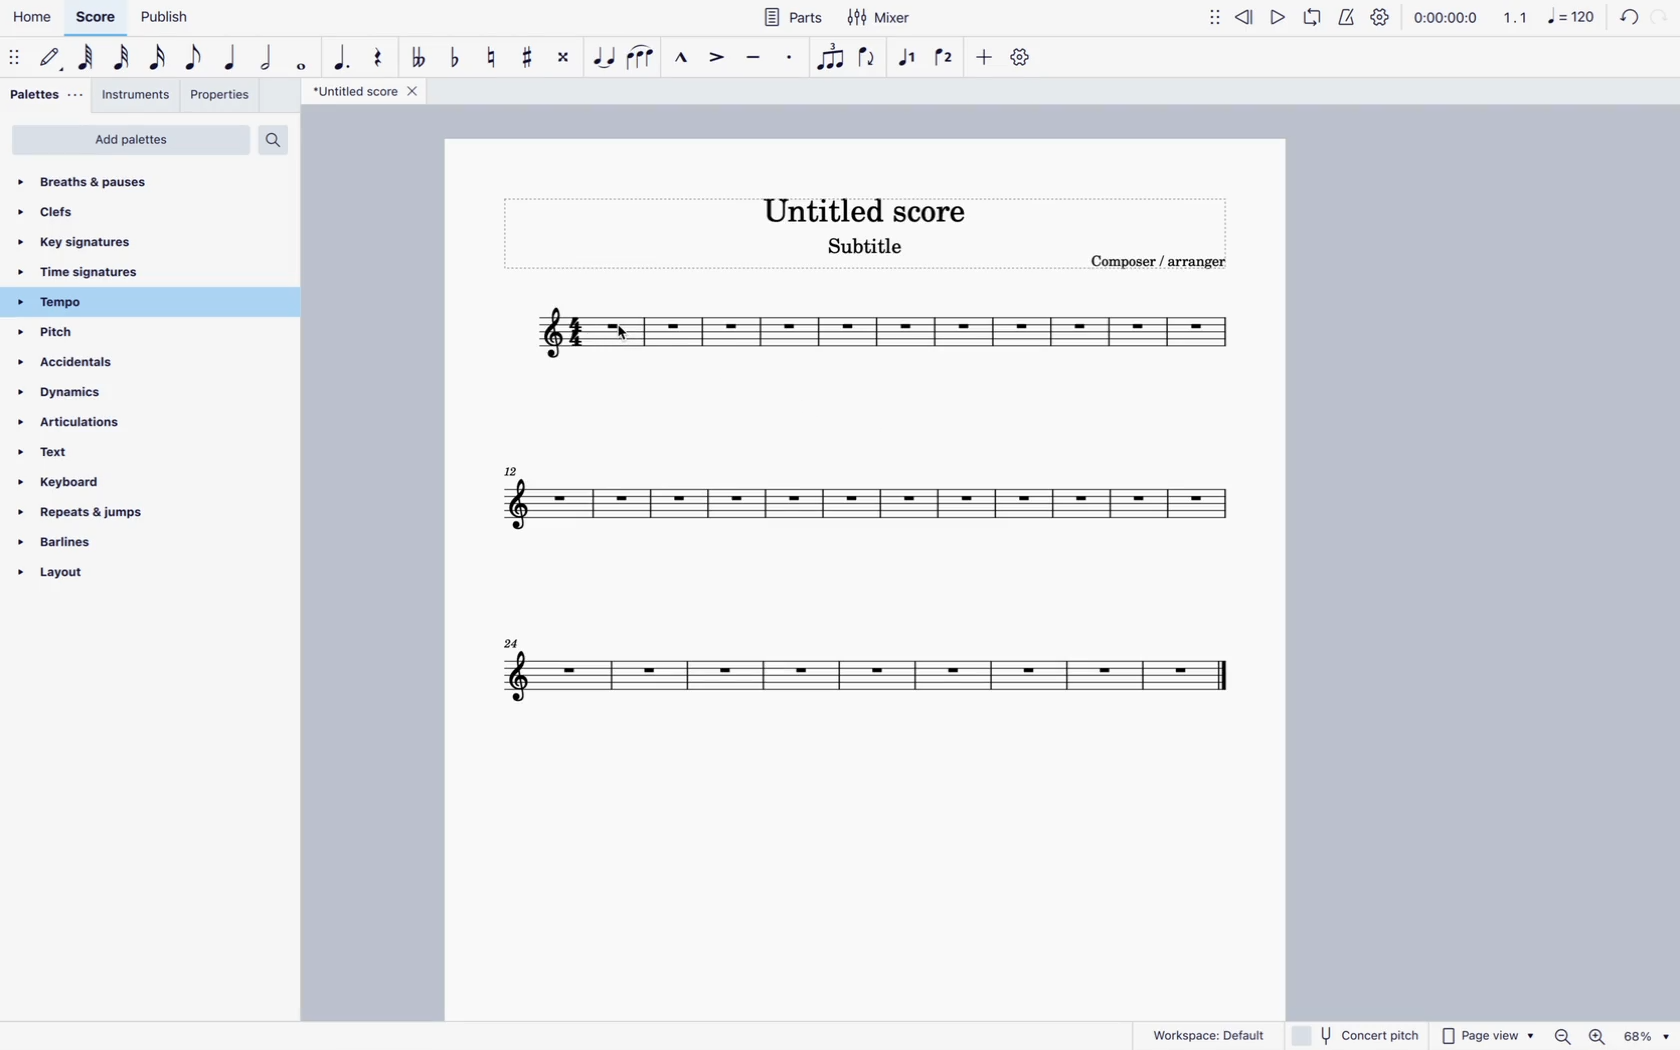 The width and height of the screenshot is (1680, 1050). What do you see at coordinates (641, 55) in the screenshot?
I see `slur` at bounding box center [641, 55].